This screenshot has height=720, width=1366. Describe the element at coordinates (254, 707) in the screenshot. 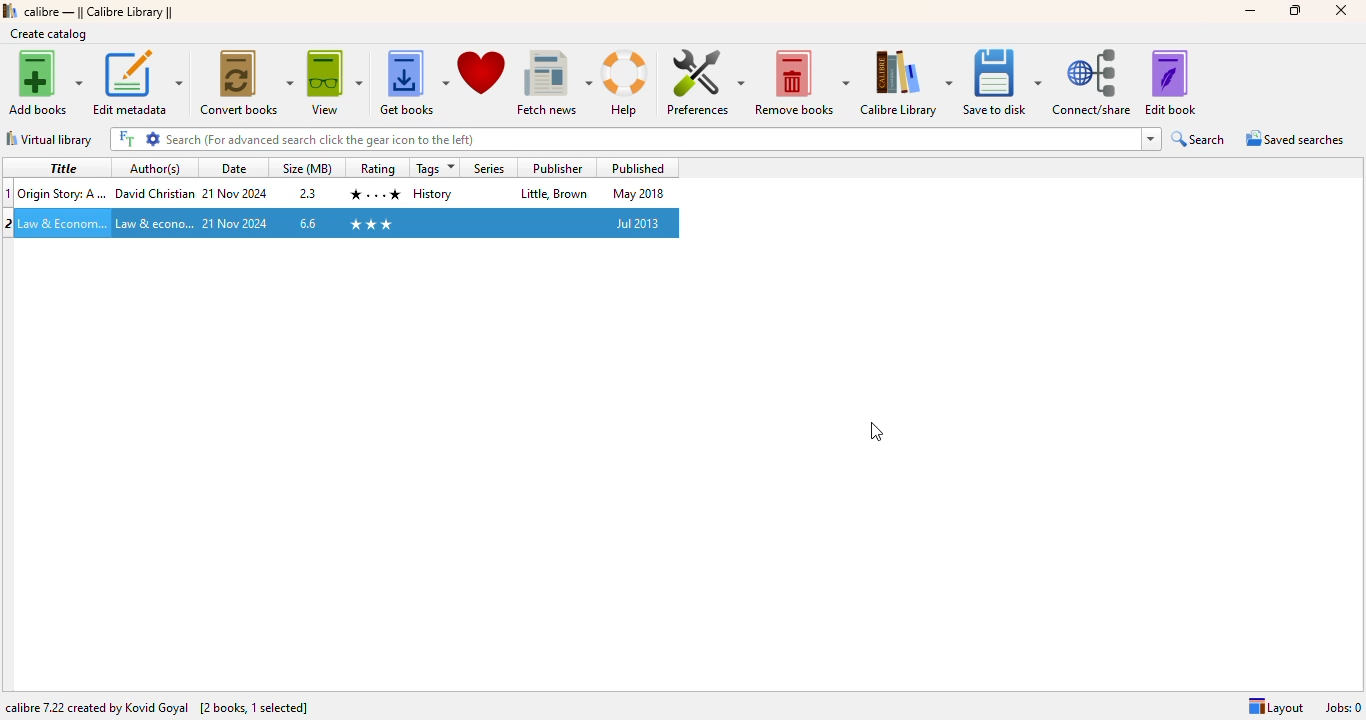

I see `[2 books, 1 selected]` at that location.